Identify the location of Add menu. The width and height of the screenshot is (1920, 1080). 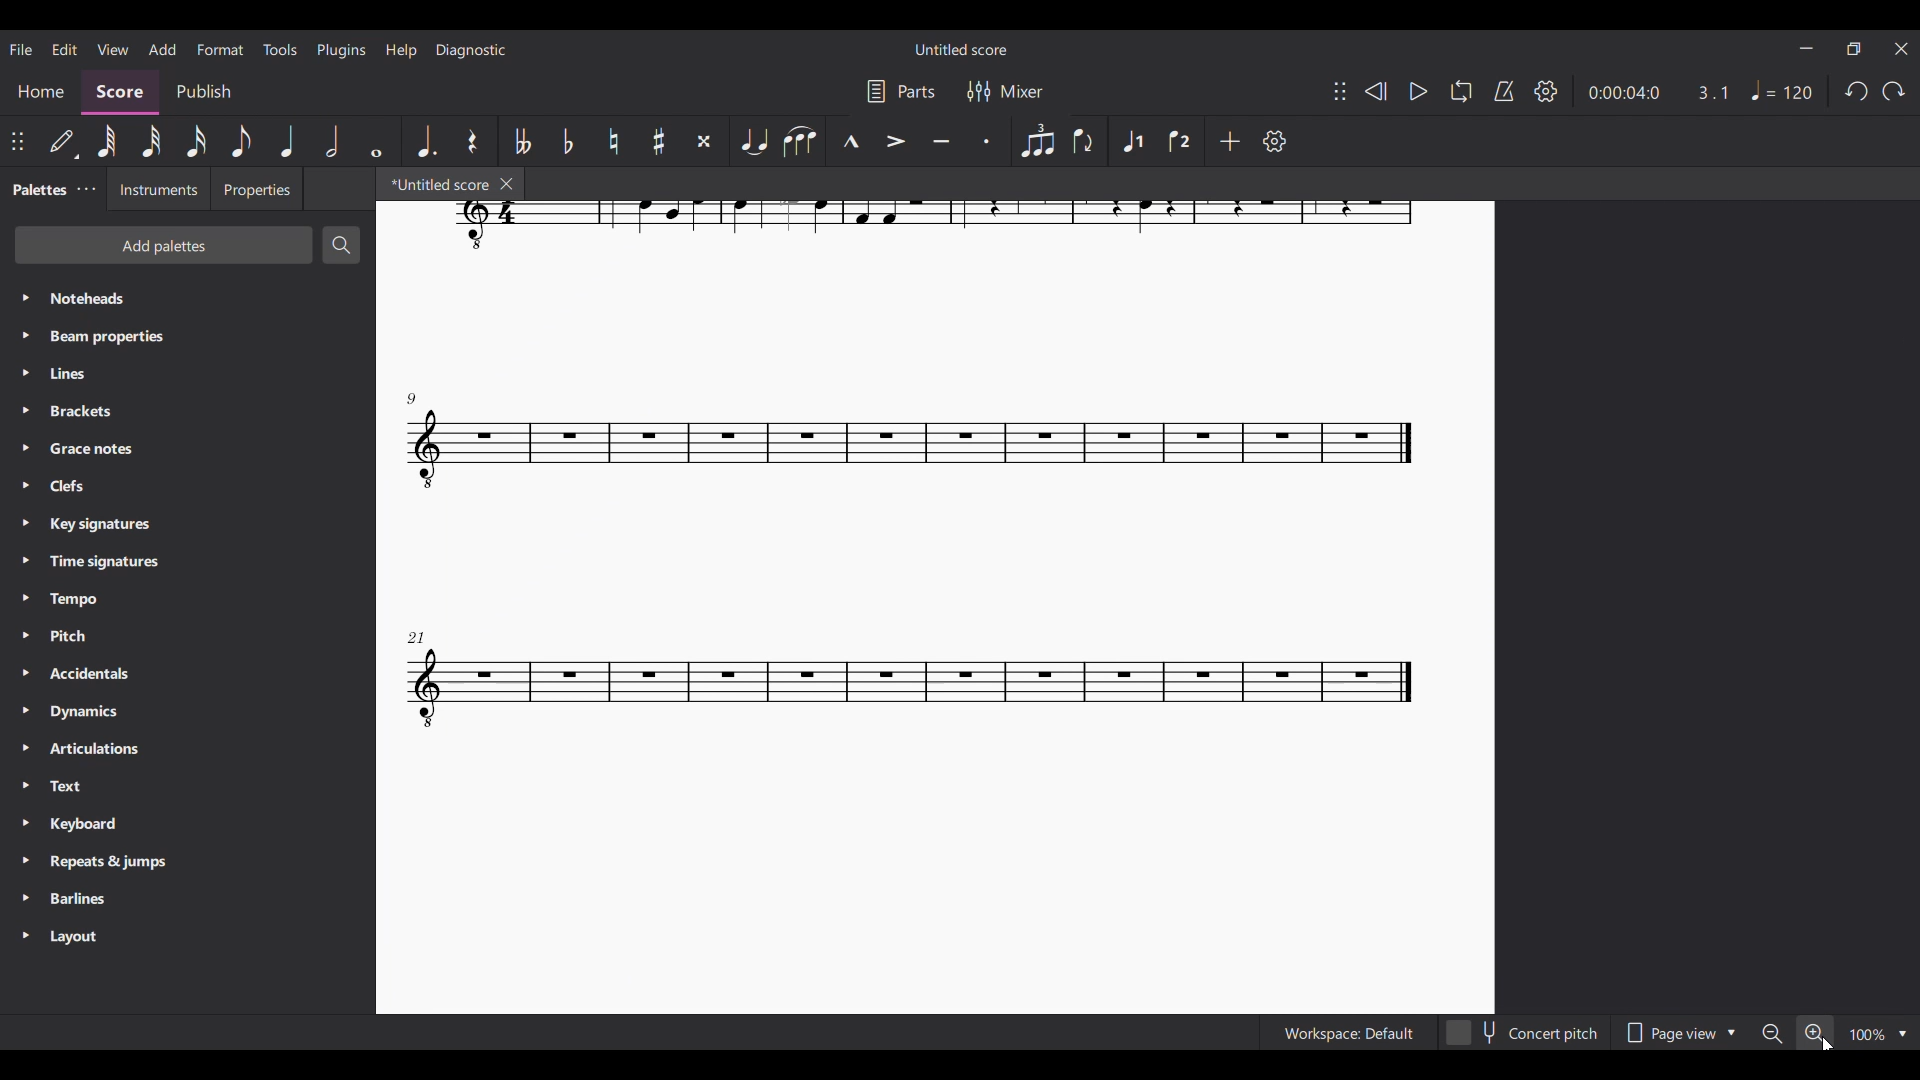
(163, 49).